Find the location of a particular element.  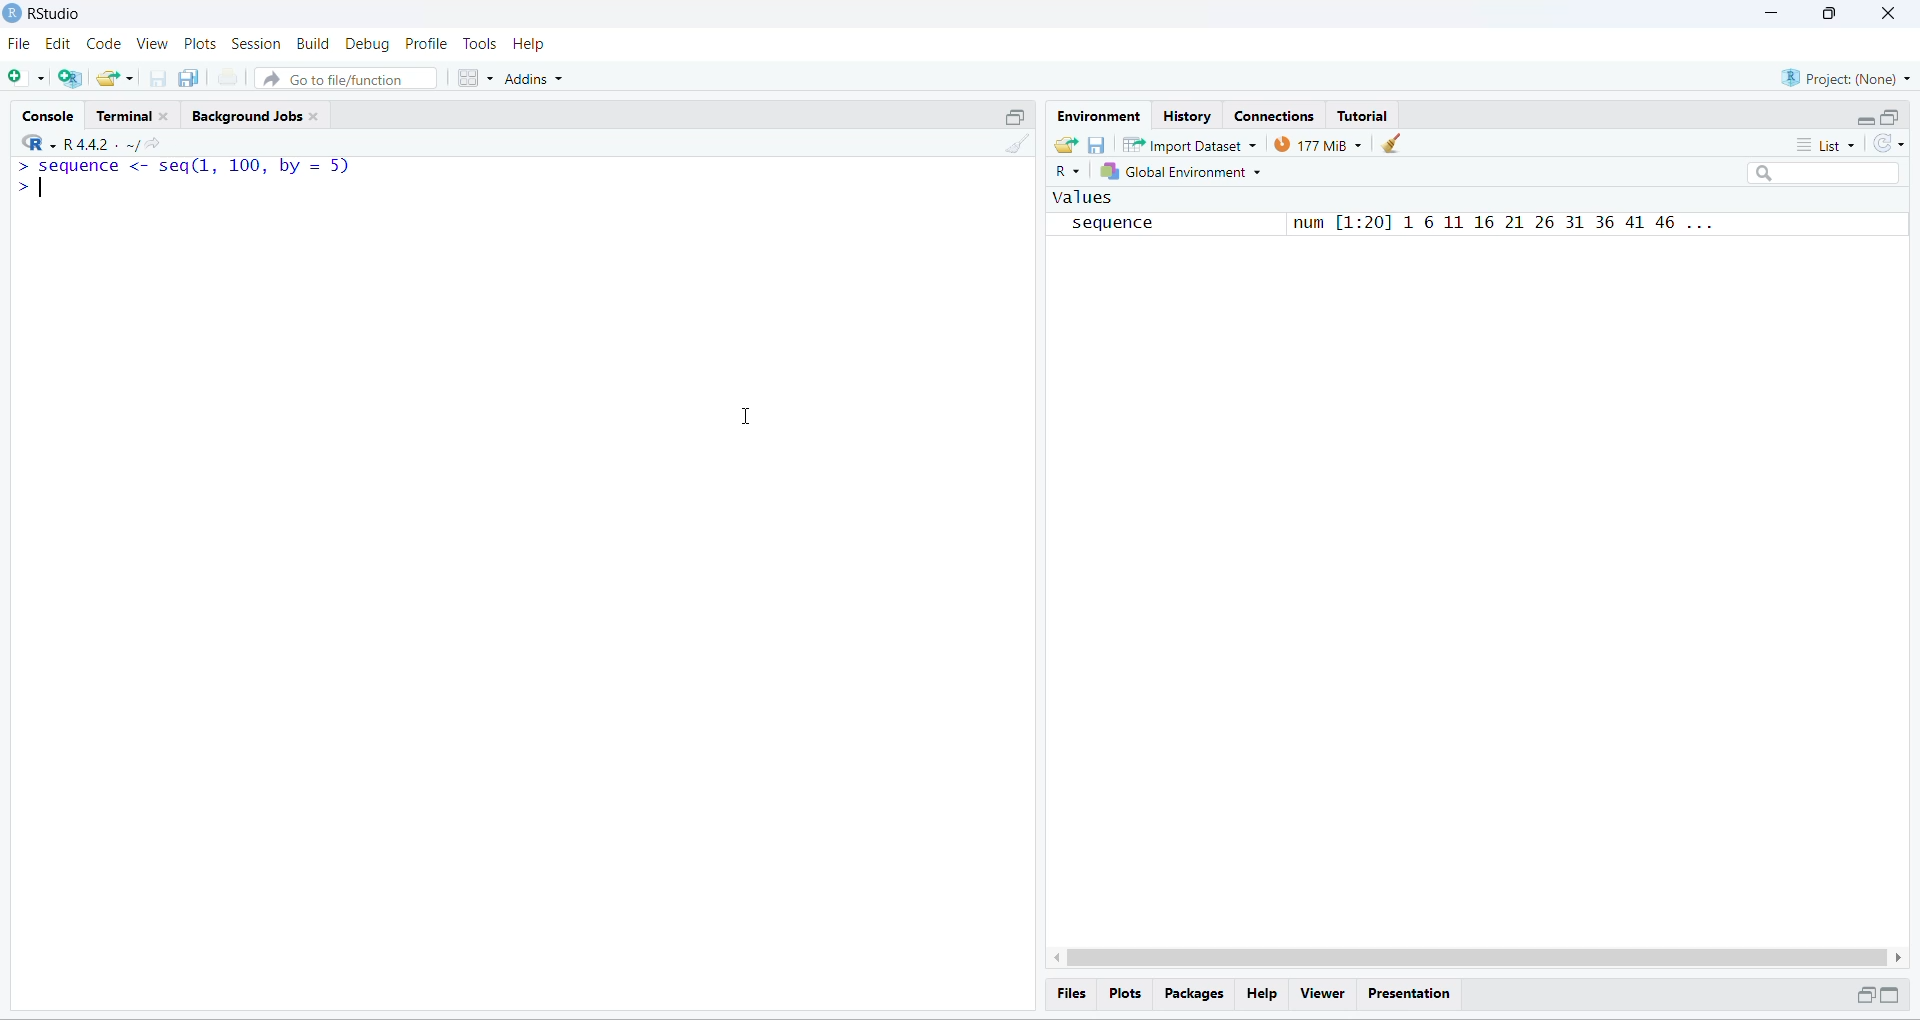

minimise is located at coordinates (1773, 12).